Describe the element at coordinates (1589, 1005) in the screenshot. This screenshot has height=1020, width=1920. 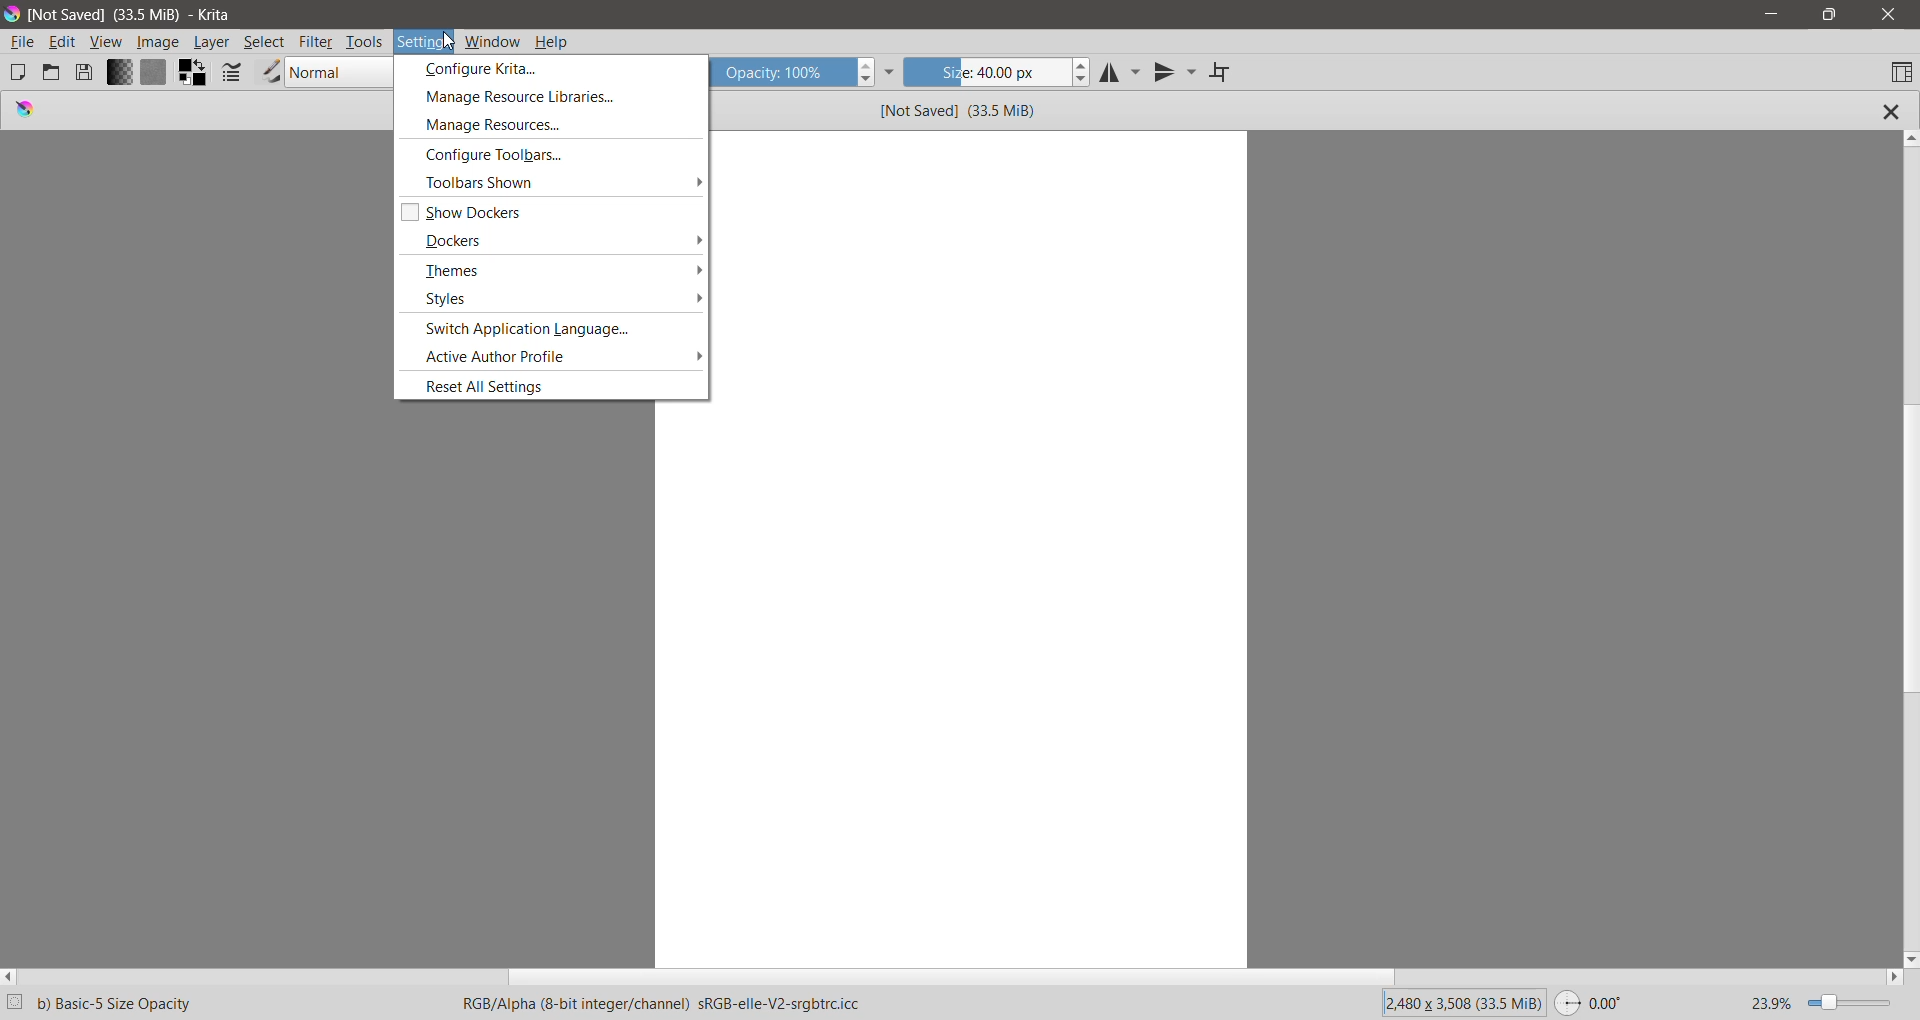
I see `Swap Used` at that location.